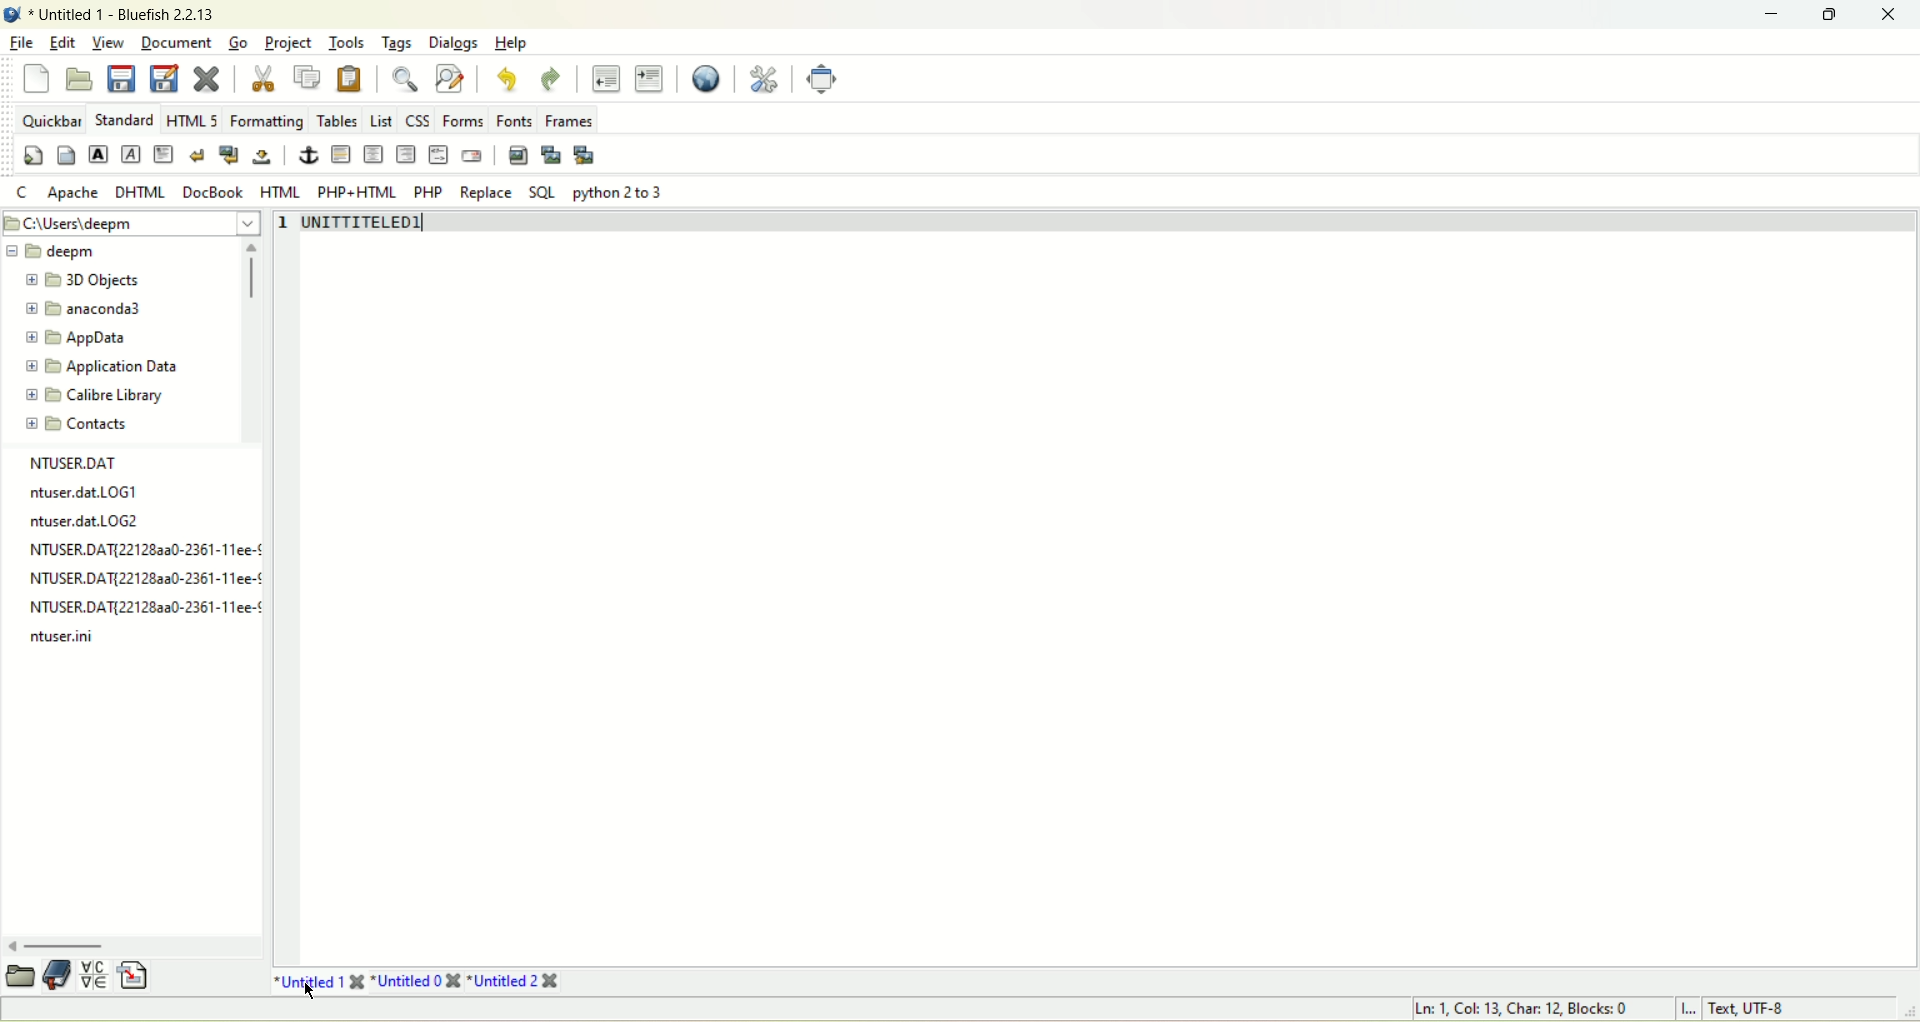  Describe the element at coordinates (766, 81) in the screenshot. I see `edit preferences` at that location.